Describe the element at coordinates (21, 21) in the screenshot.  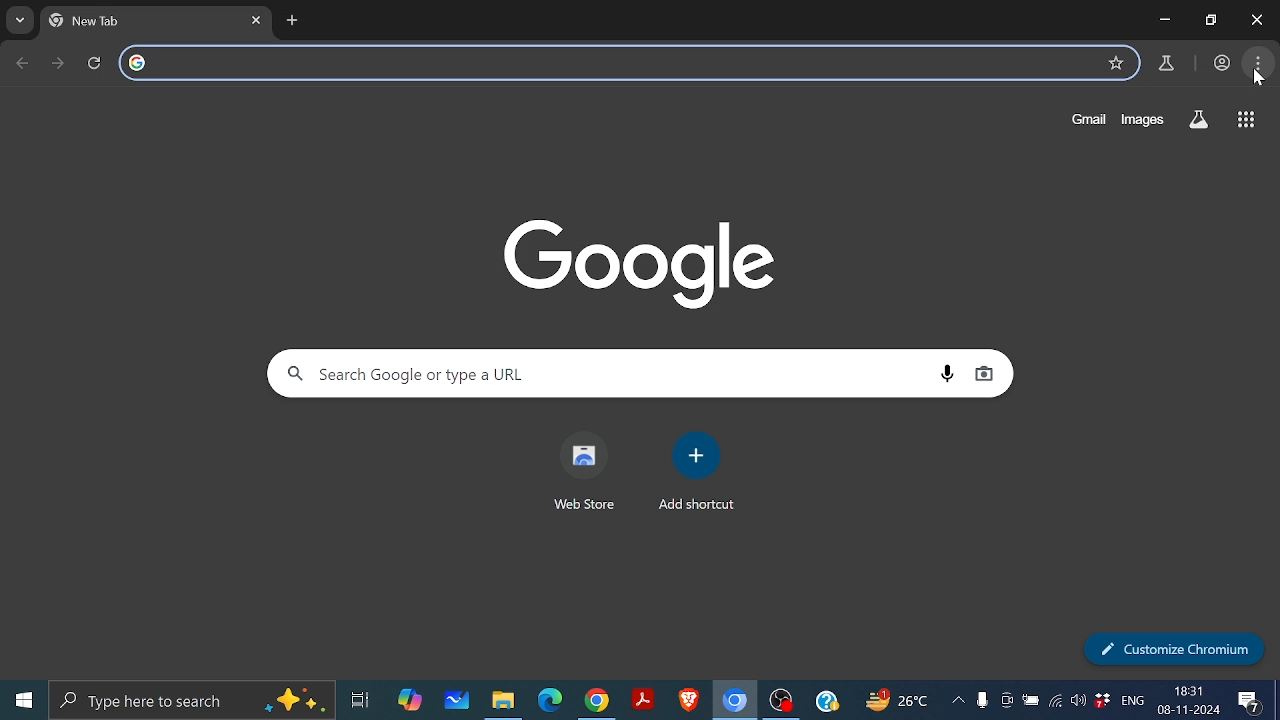
I see `Search tabs` at that location.